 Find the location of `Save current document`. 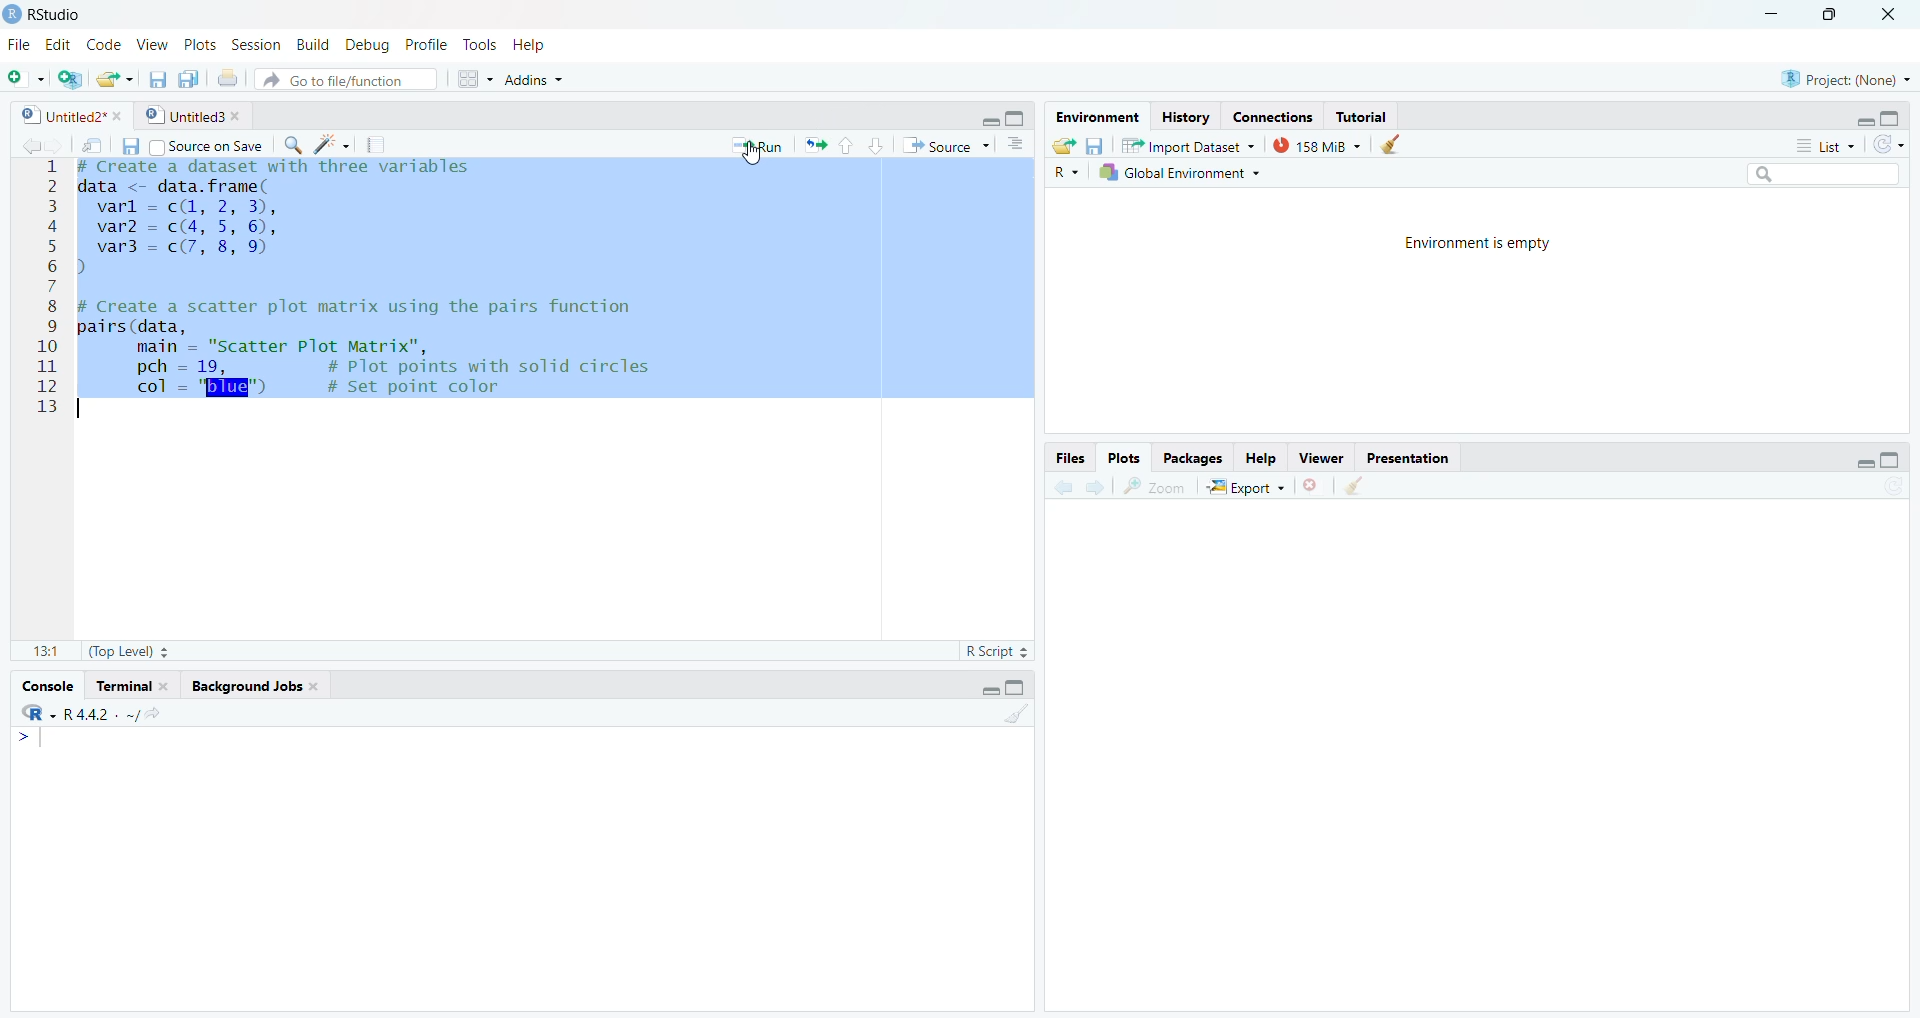

Save current document is located at coordinates (158, 76).